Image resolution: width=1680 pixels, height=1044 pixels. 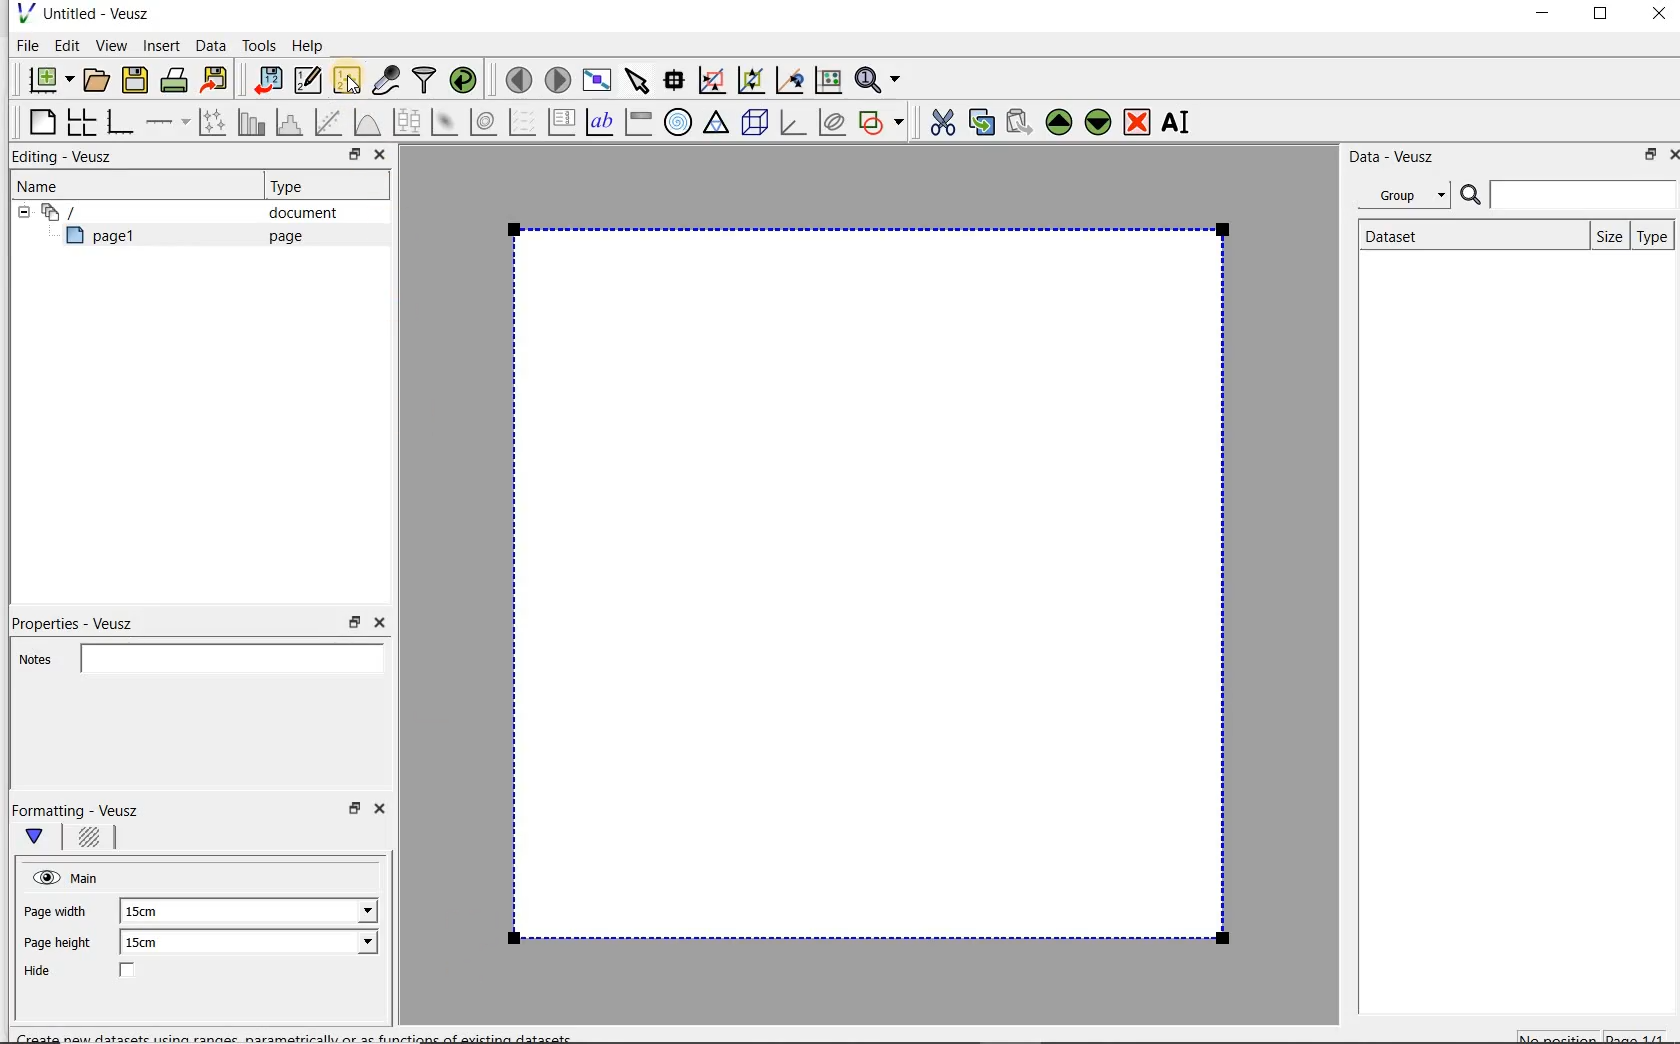 What do you see at coordinates (81, 12) in the screenshot?
I see `Untitled - Veusz` at bounding box center [81, 12].